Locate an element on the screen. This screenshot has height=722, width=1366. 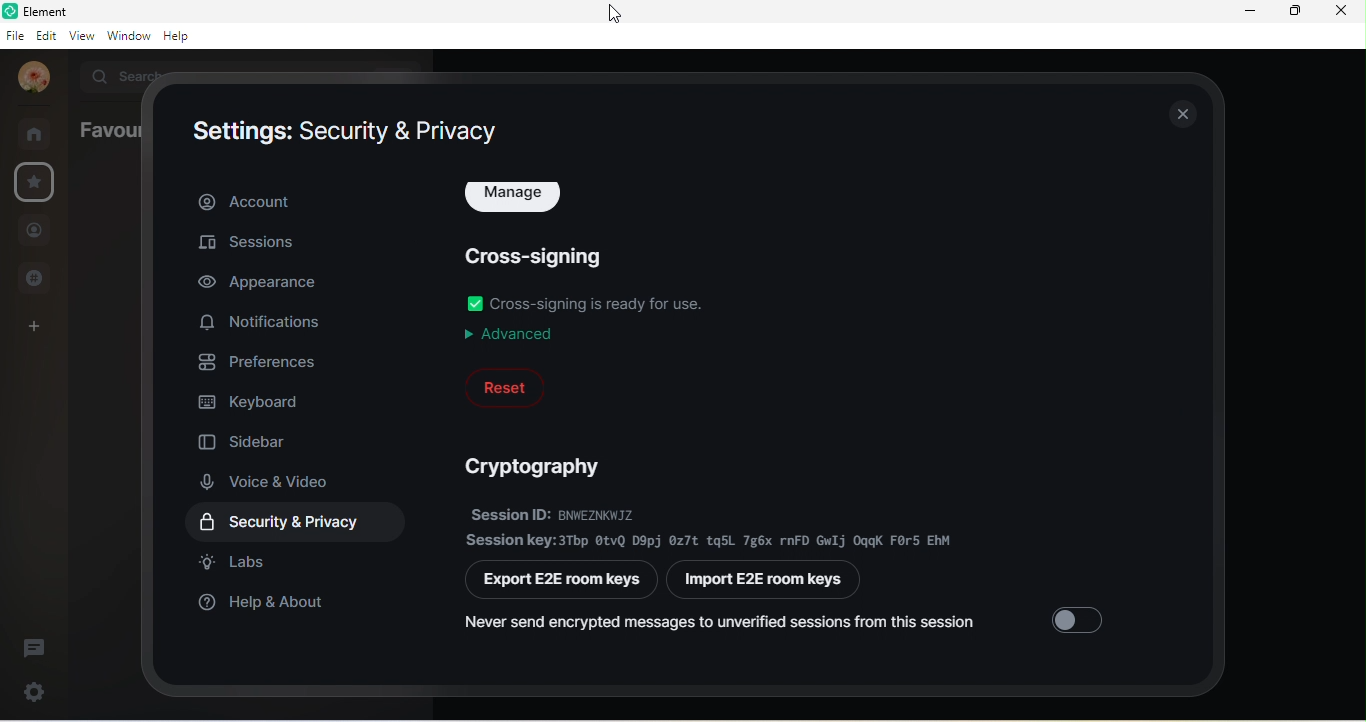
sidebar is located at coordinates (248, 438).